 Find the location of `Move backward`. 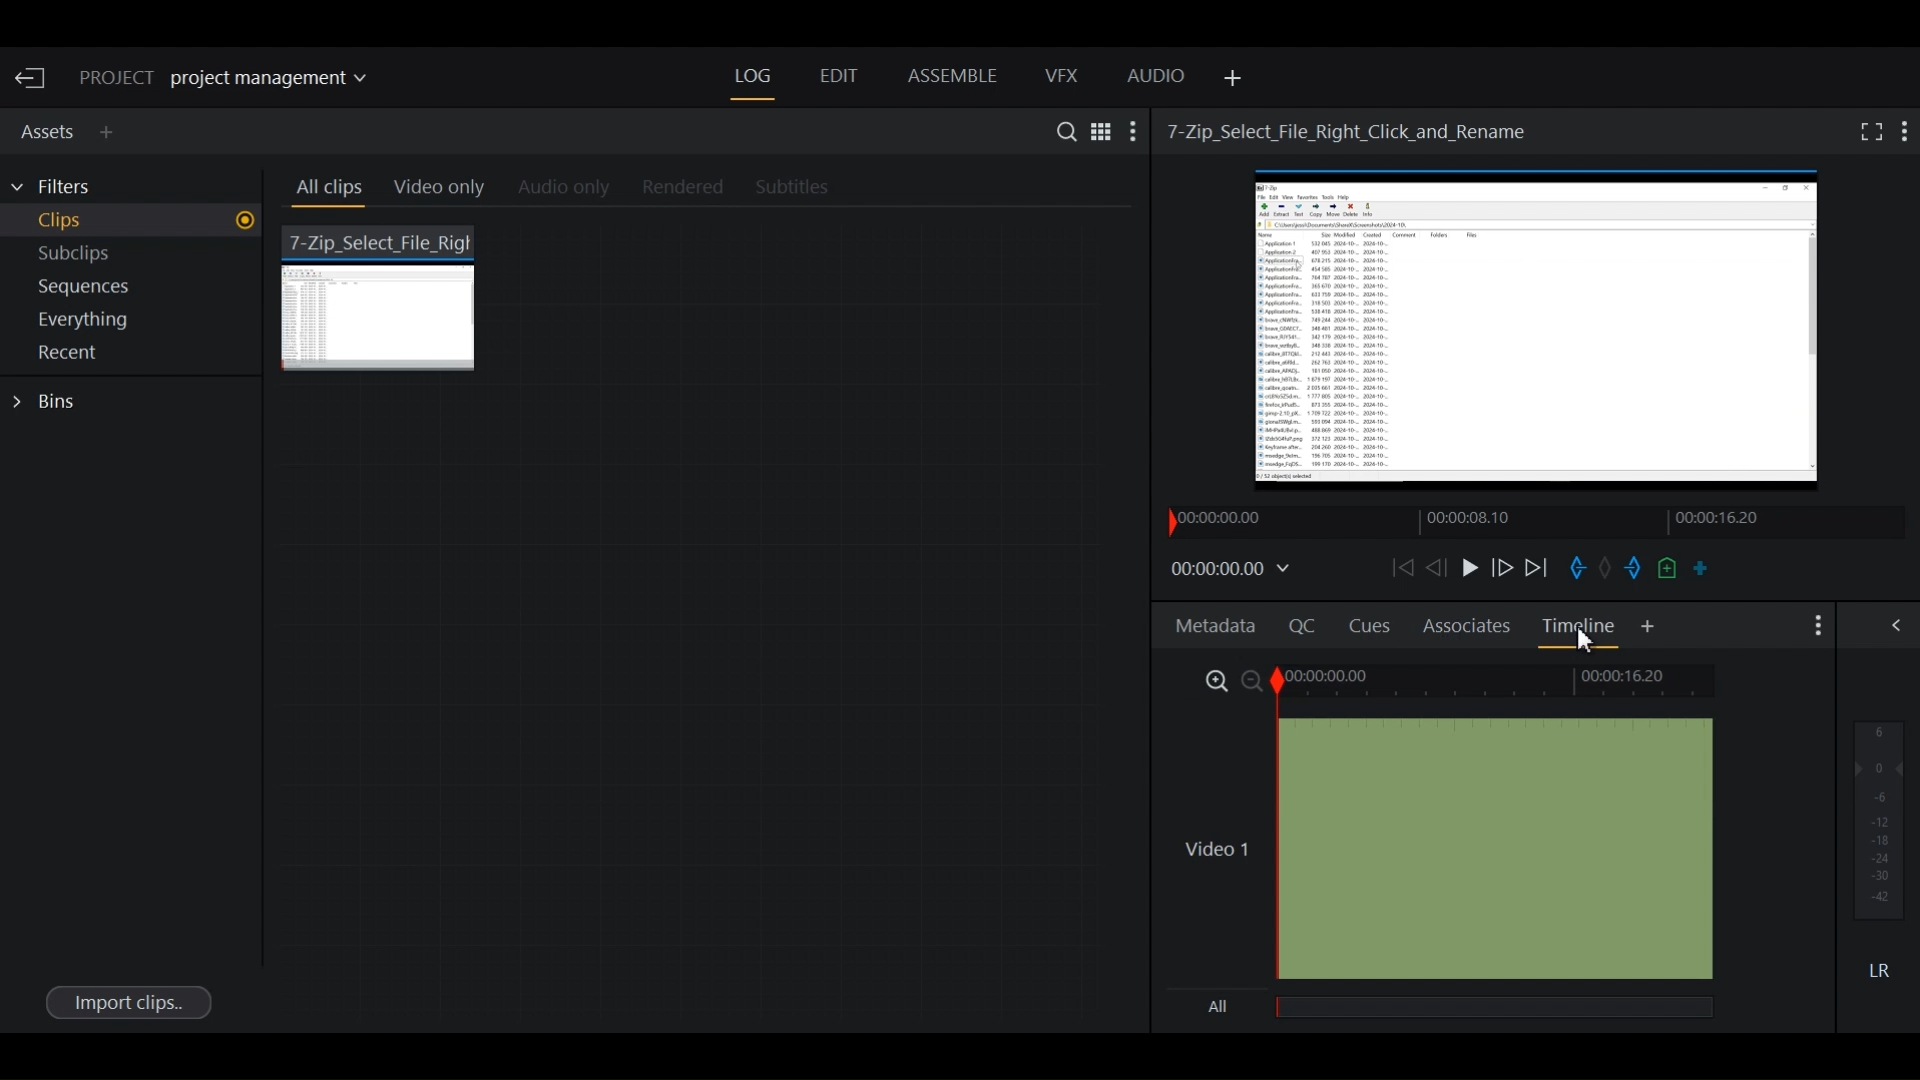

Move backward is located at coordinates (1400, 567).